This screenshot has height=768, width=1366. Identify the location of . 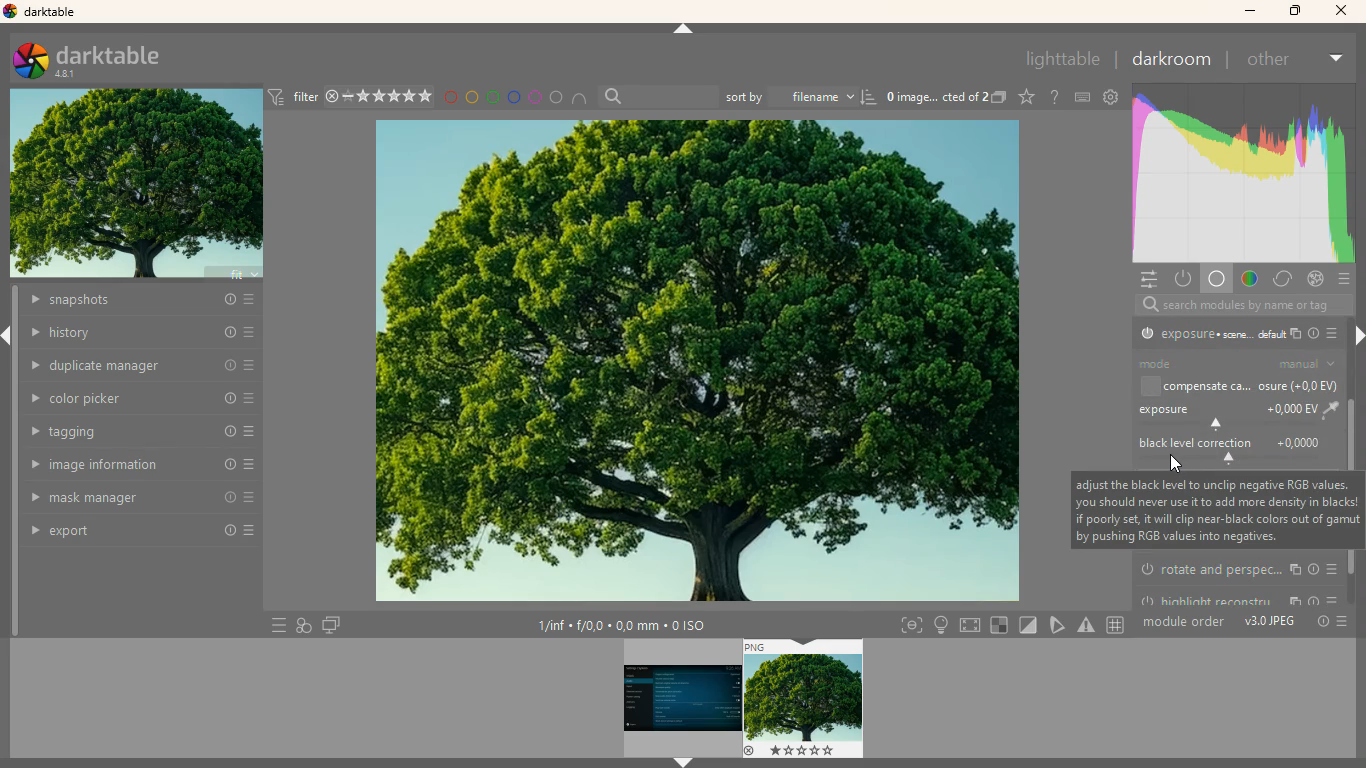
(1119, 625).